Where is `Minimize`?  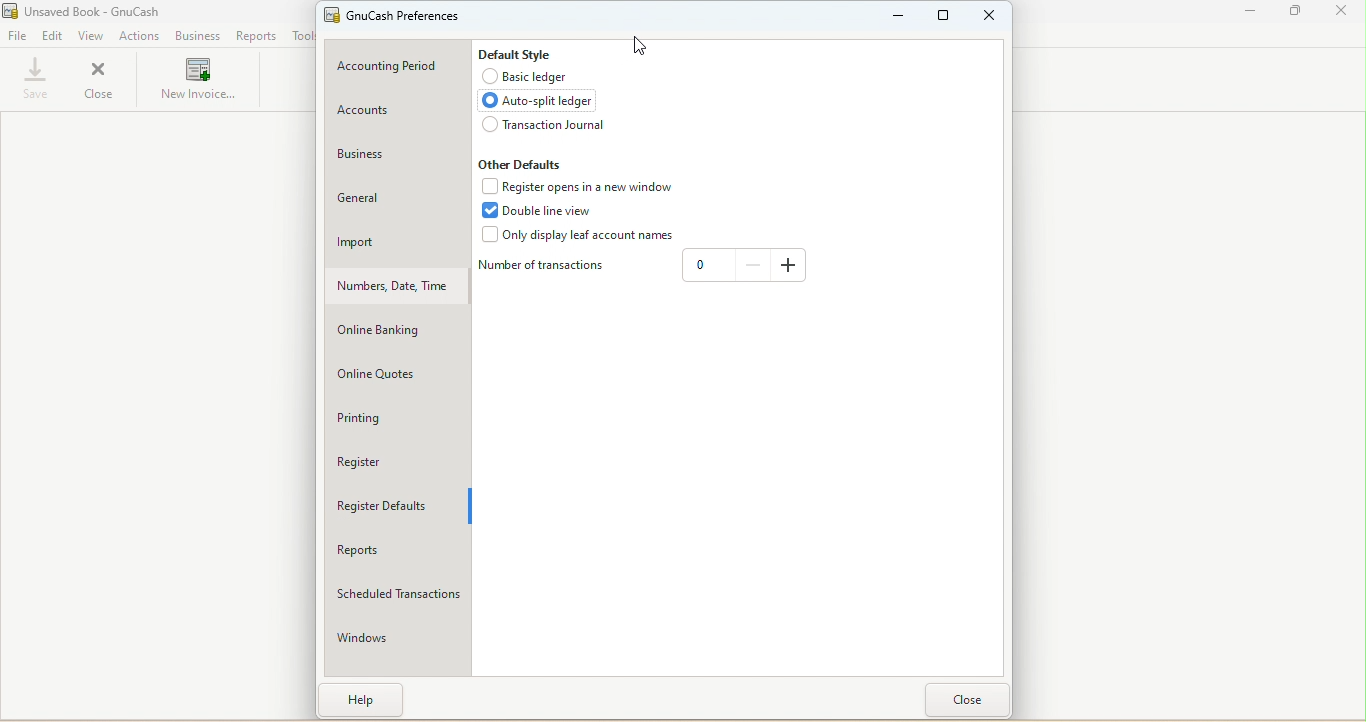 Minimize is located at coordinates (1253, 12).